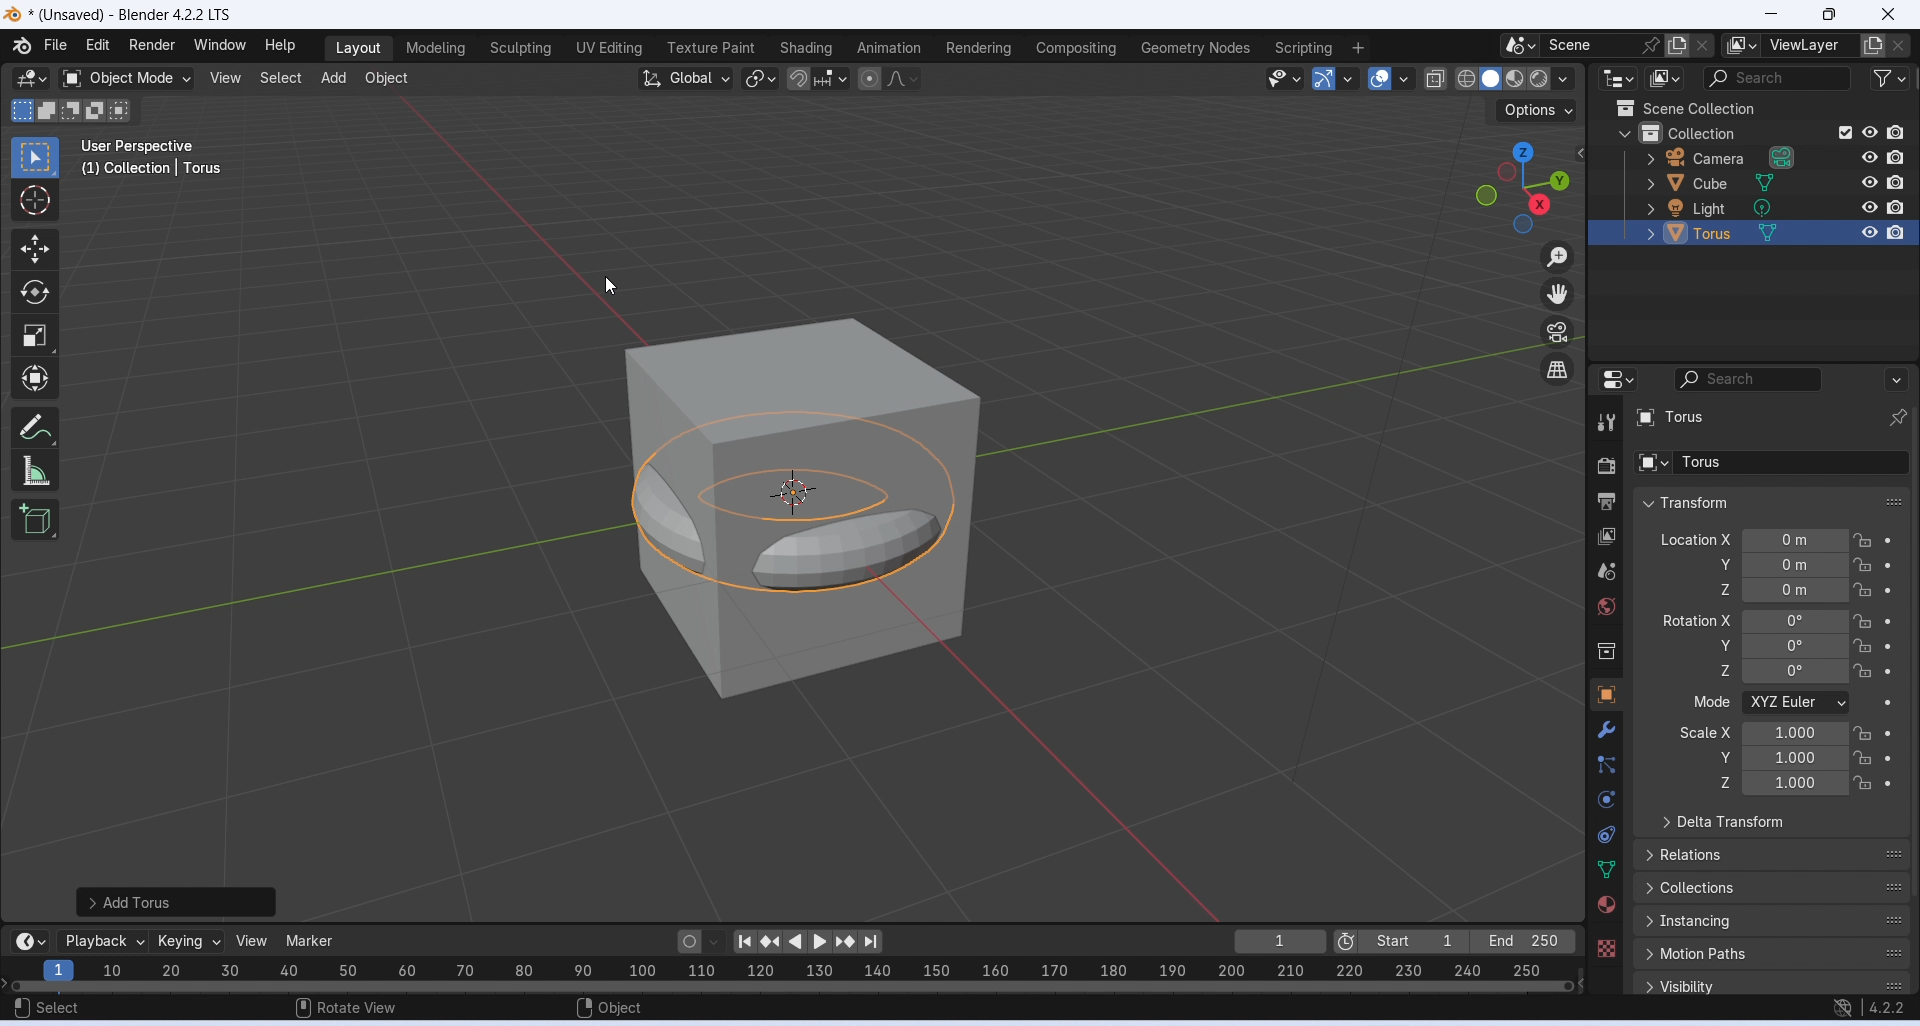 The height and width of the screenshot is (1026, 1920). What do you see at coordinates (807, 970) in the screenshot?
I see `scale` at bounding box center [807, 970].